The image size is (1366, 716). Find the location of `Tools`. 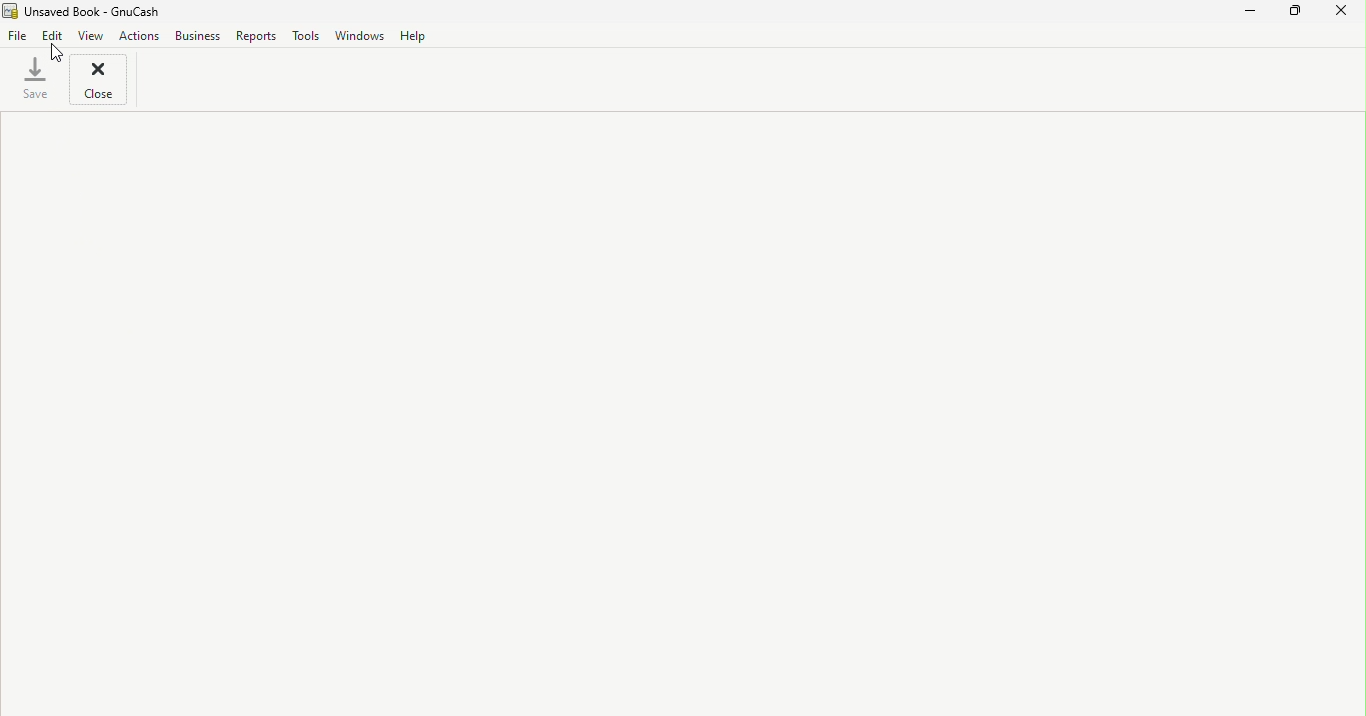

Tools is located at coordinates (305, 35).